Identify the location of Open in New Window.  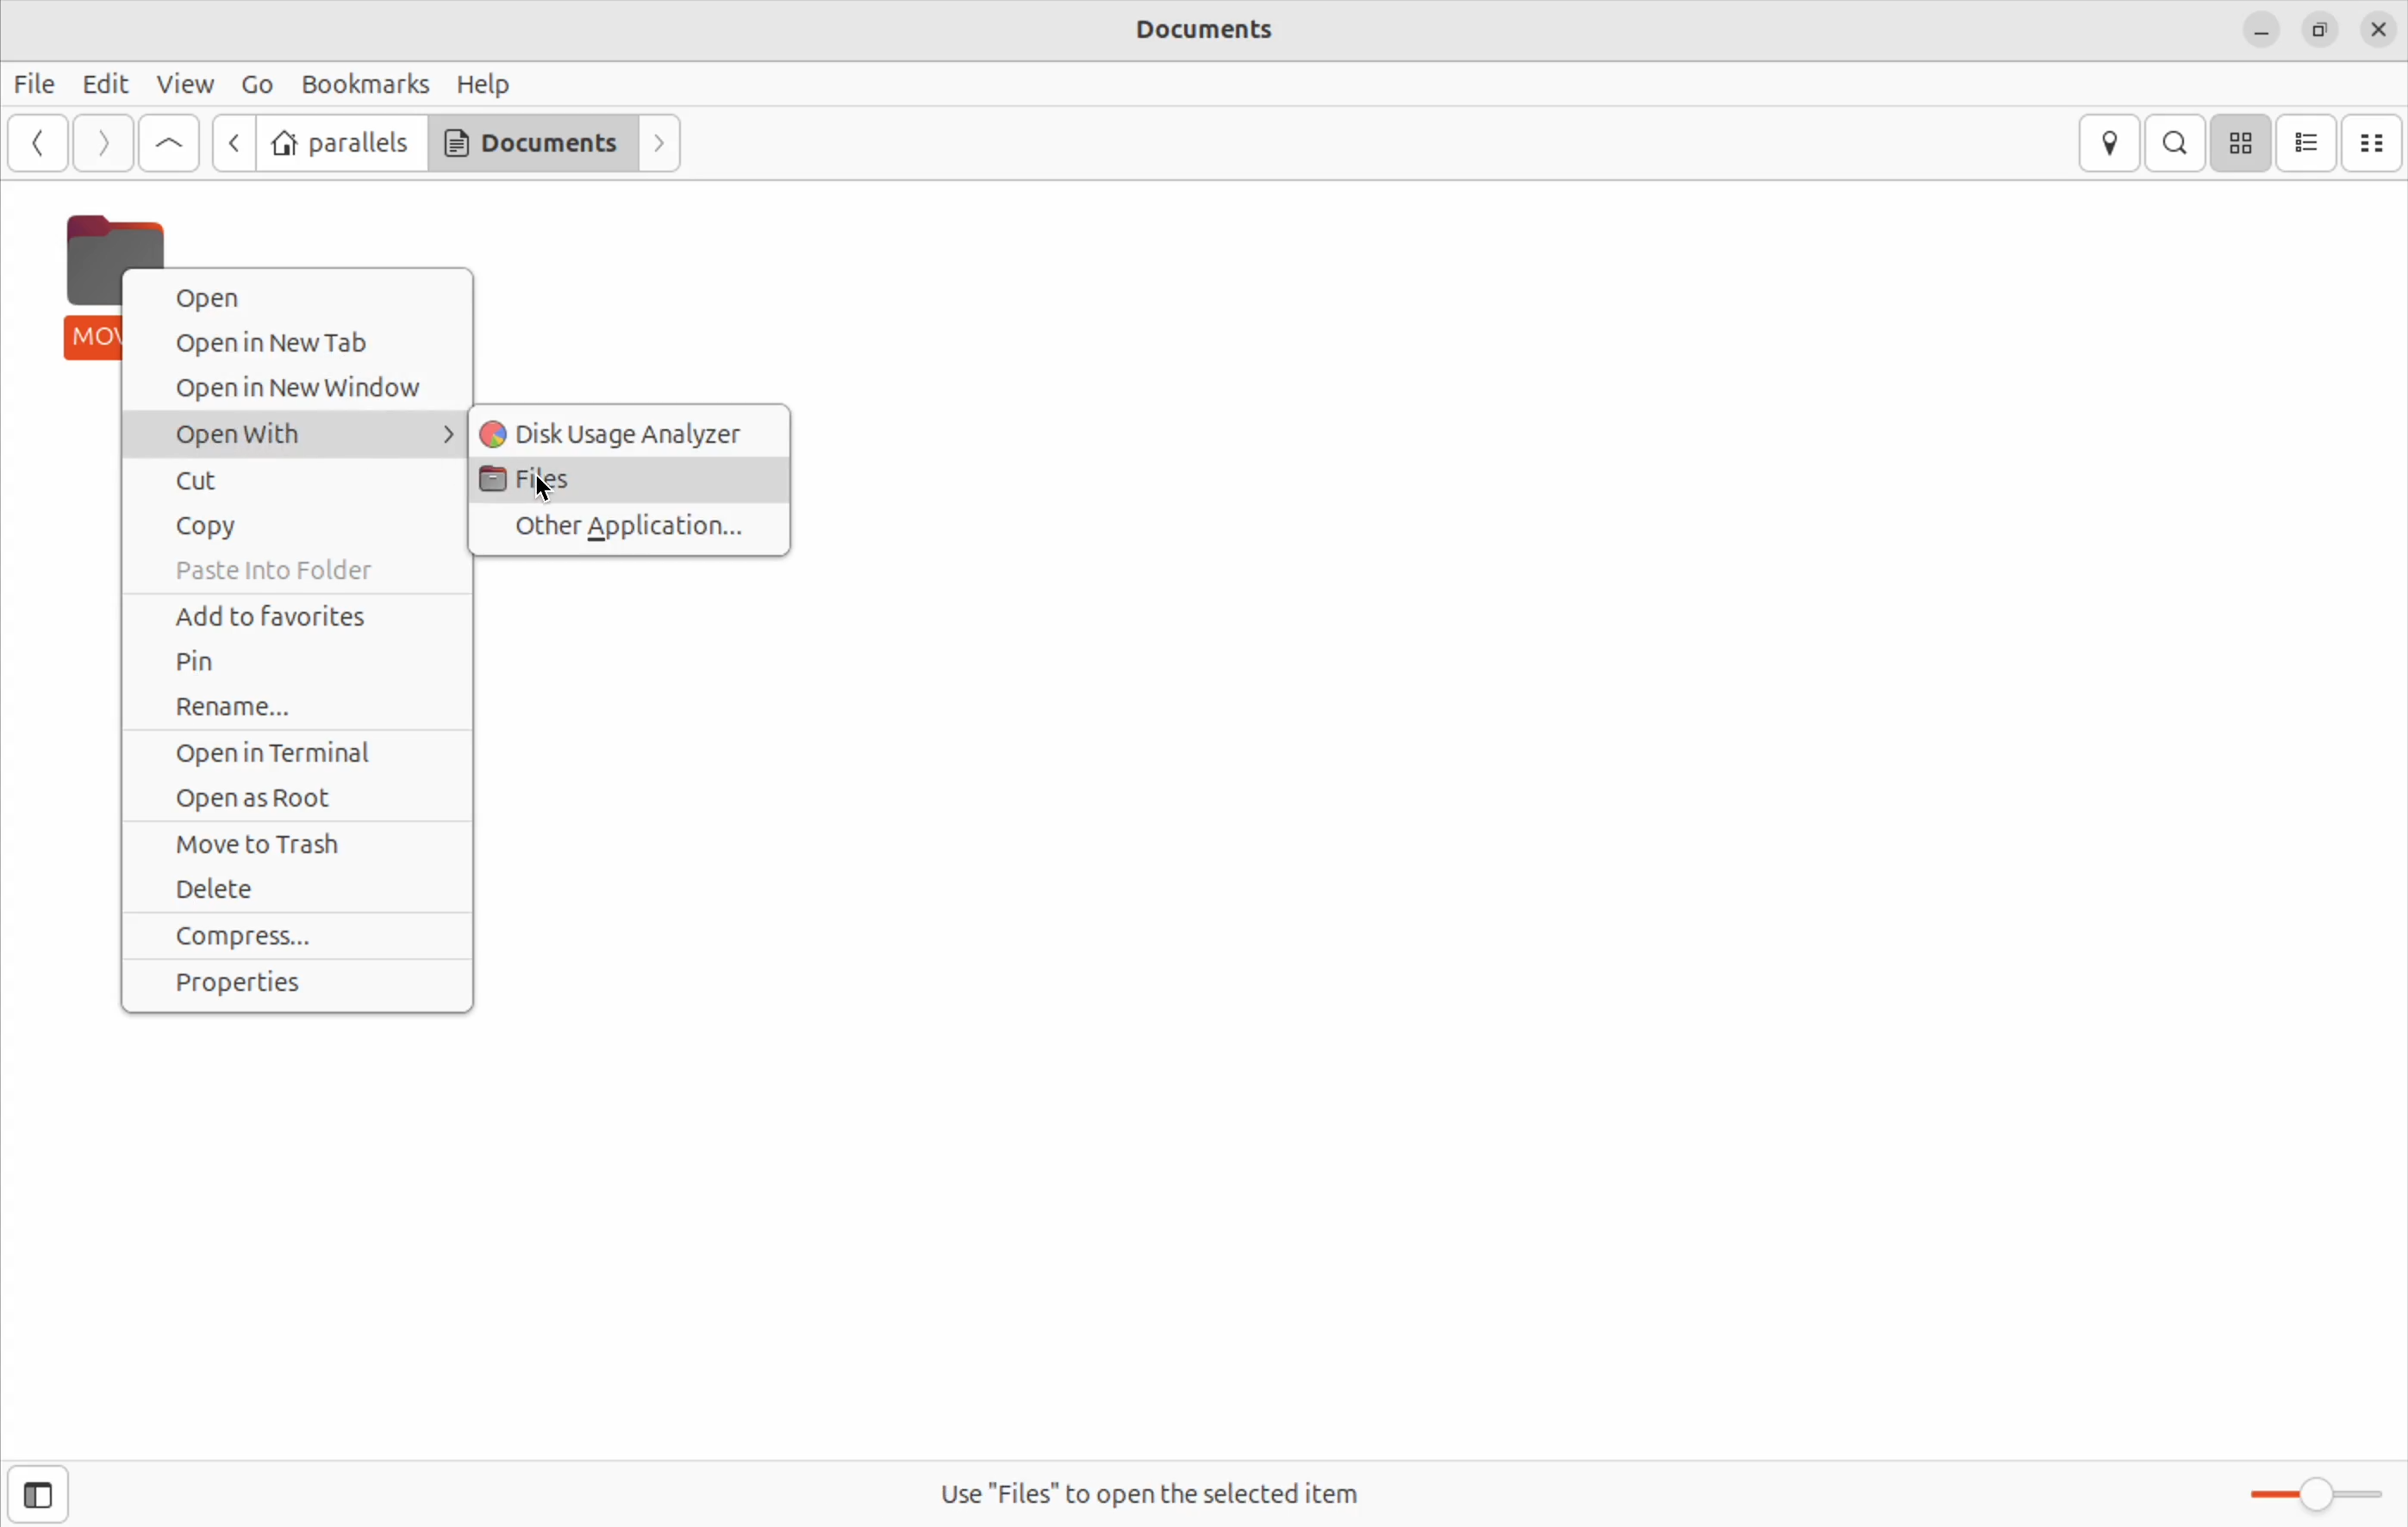
(294, 388).